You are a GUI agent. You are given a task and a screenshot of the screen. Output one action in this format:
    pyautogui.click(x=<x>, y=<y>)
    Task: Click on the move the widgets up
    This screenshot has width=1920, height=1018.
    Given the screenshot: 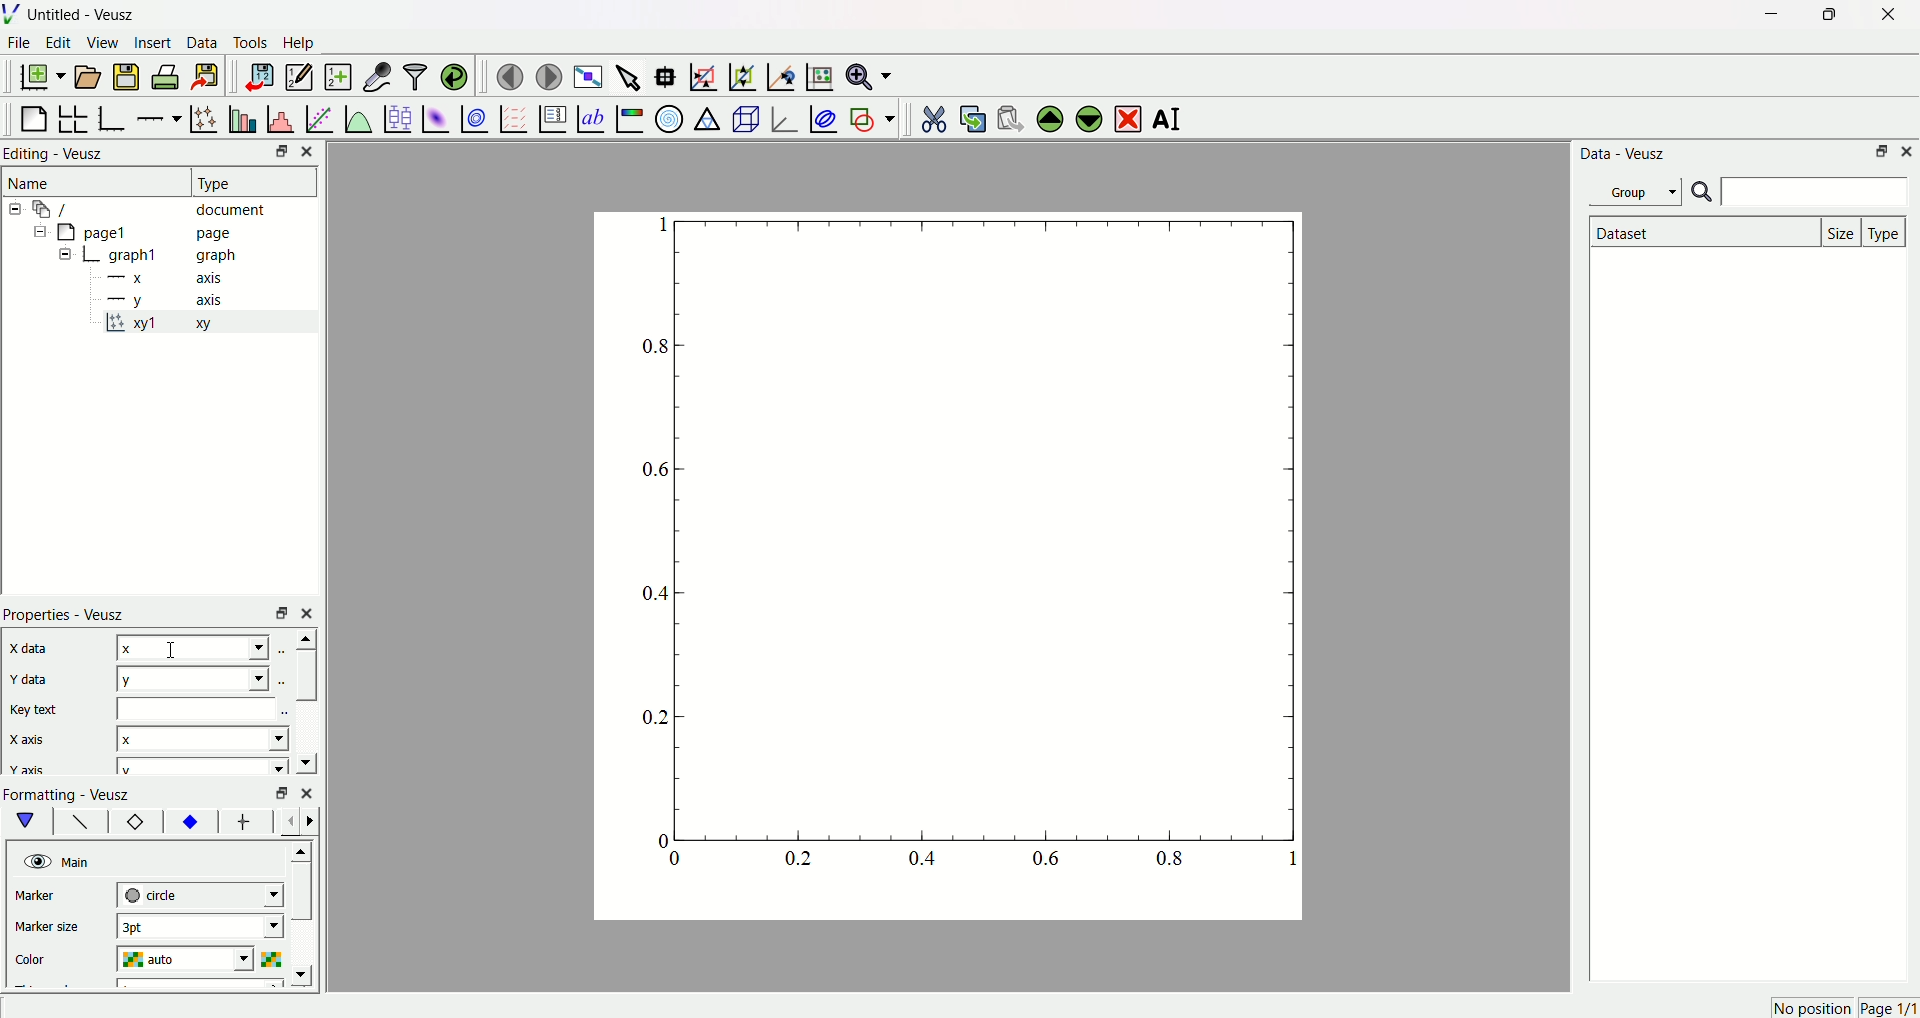 What is the action you would take?
    pyautogui.click(x=1050, y=117)
    